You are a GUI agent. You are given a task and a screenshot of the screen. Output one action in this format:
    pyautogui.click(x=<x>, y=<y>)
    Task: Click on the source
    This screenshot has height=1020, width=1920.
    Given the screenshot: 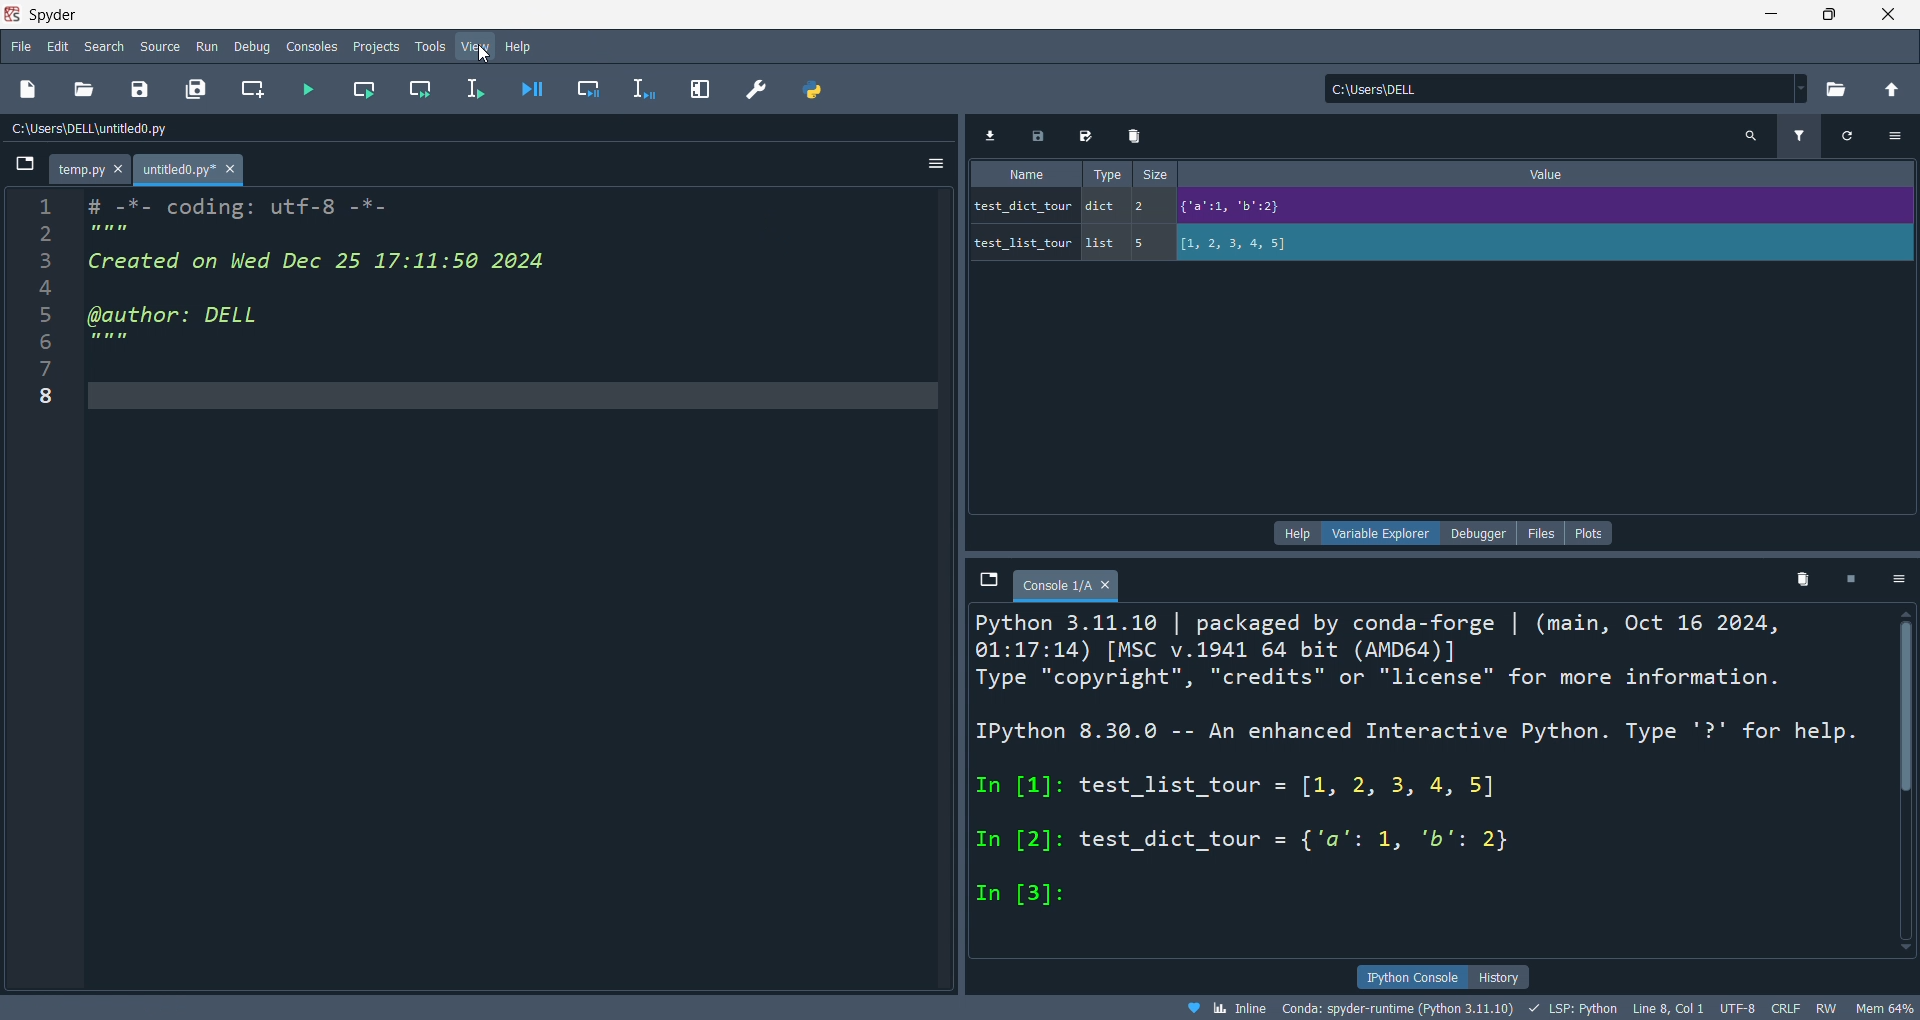 What is the action you would take?
    pyautogui.click(x=159, y=45)
    